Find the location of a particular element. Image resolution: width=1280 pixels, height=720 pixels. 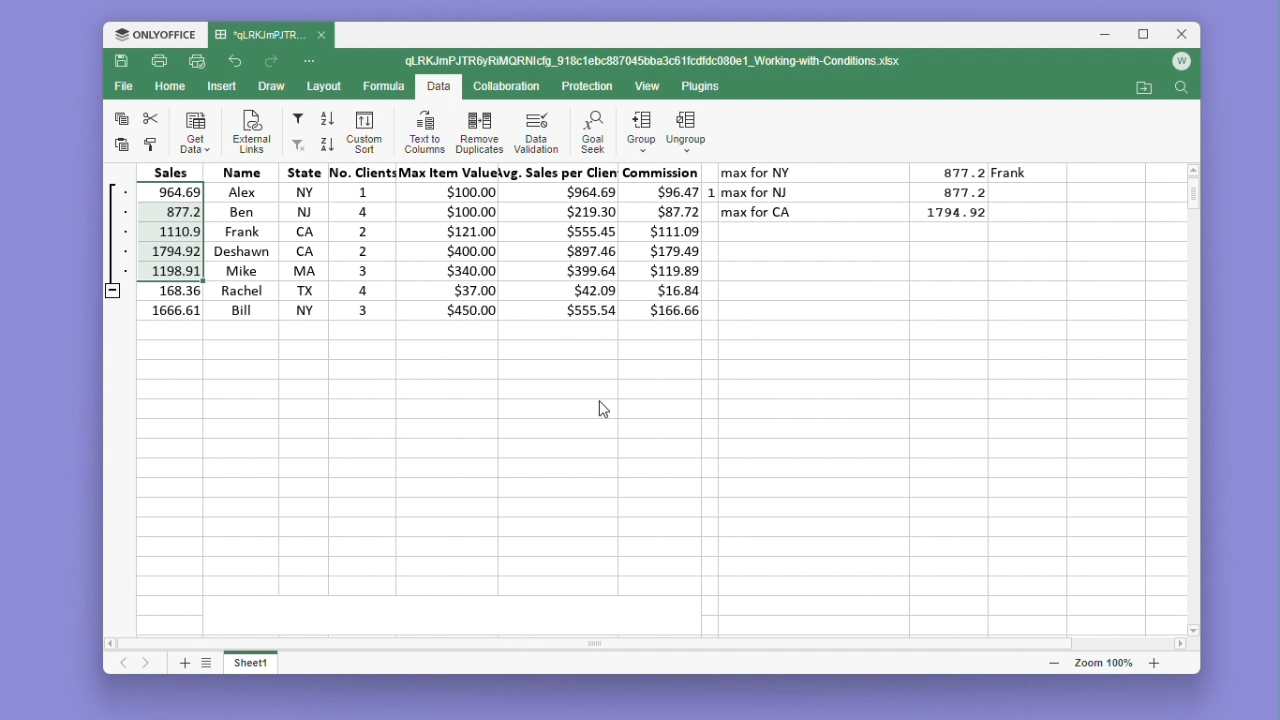

add sheet is located at coordinates (183, 662).